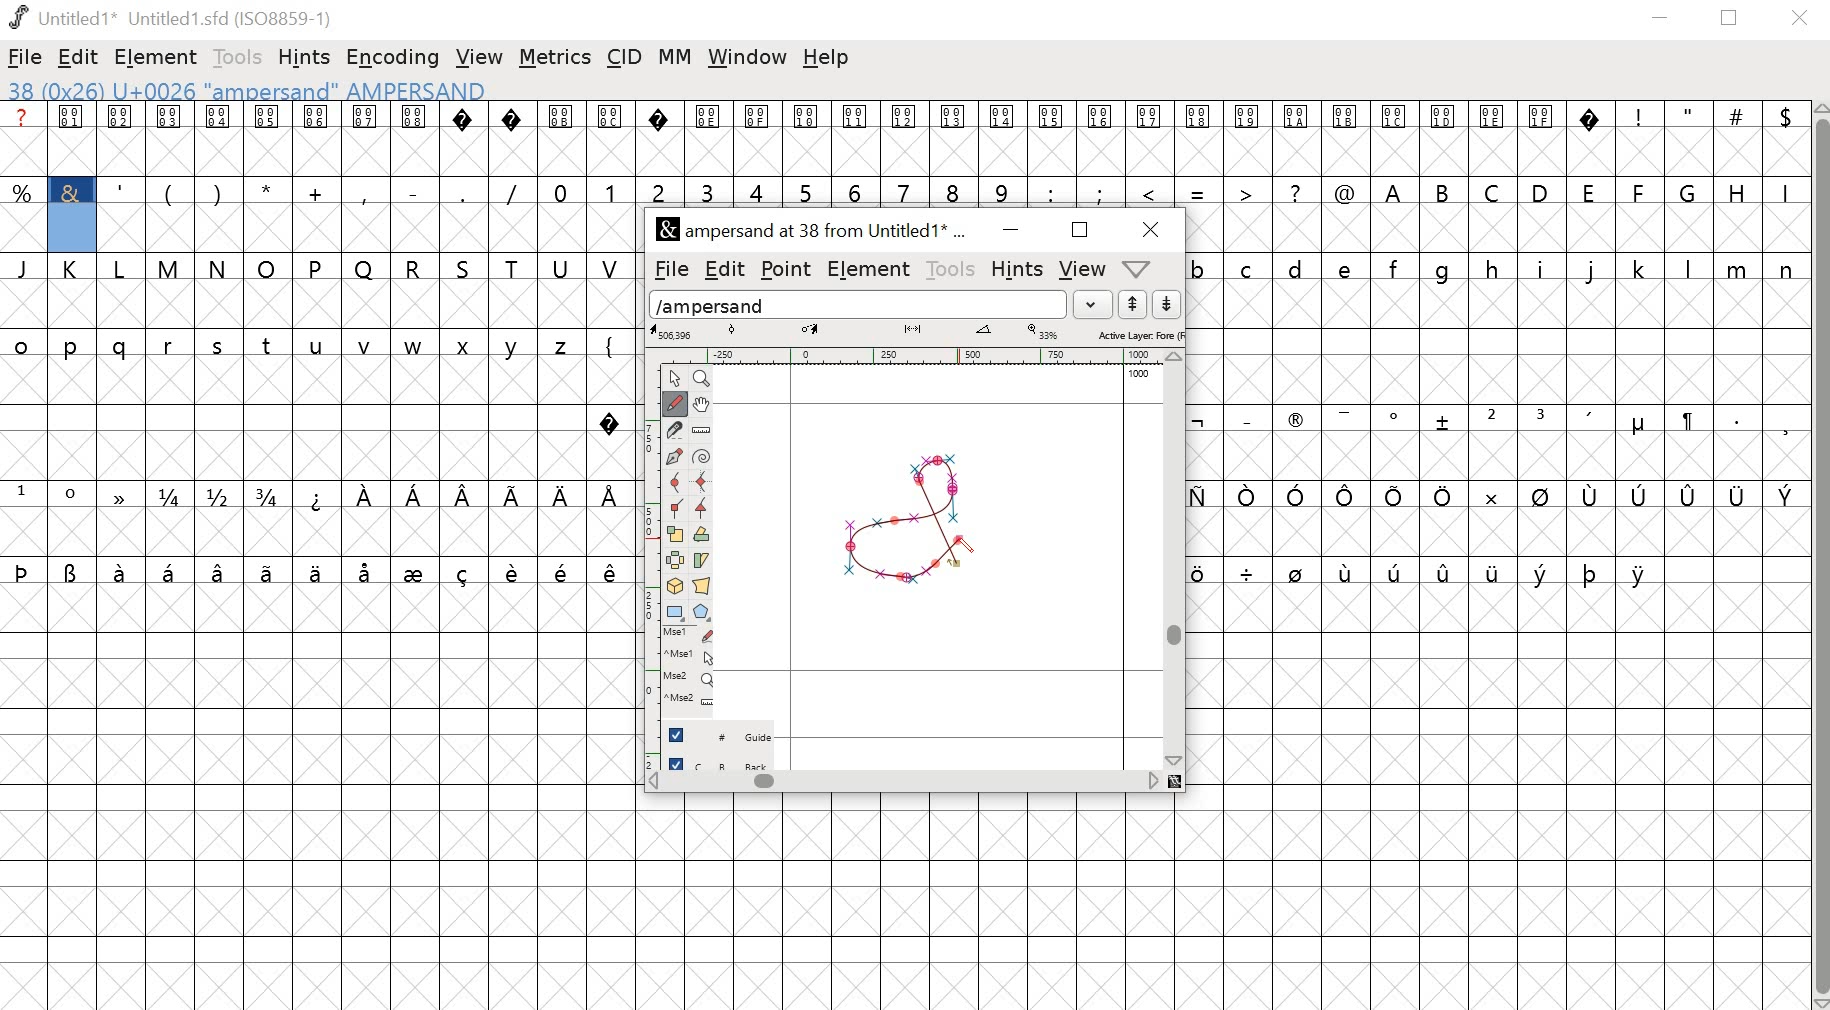 Image resolution: width=1830 pixels, height=1010 pixels. I want to click on j, so click(1592, 271).